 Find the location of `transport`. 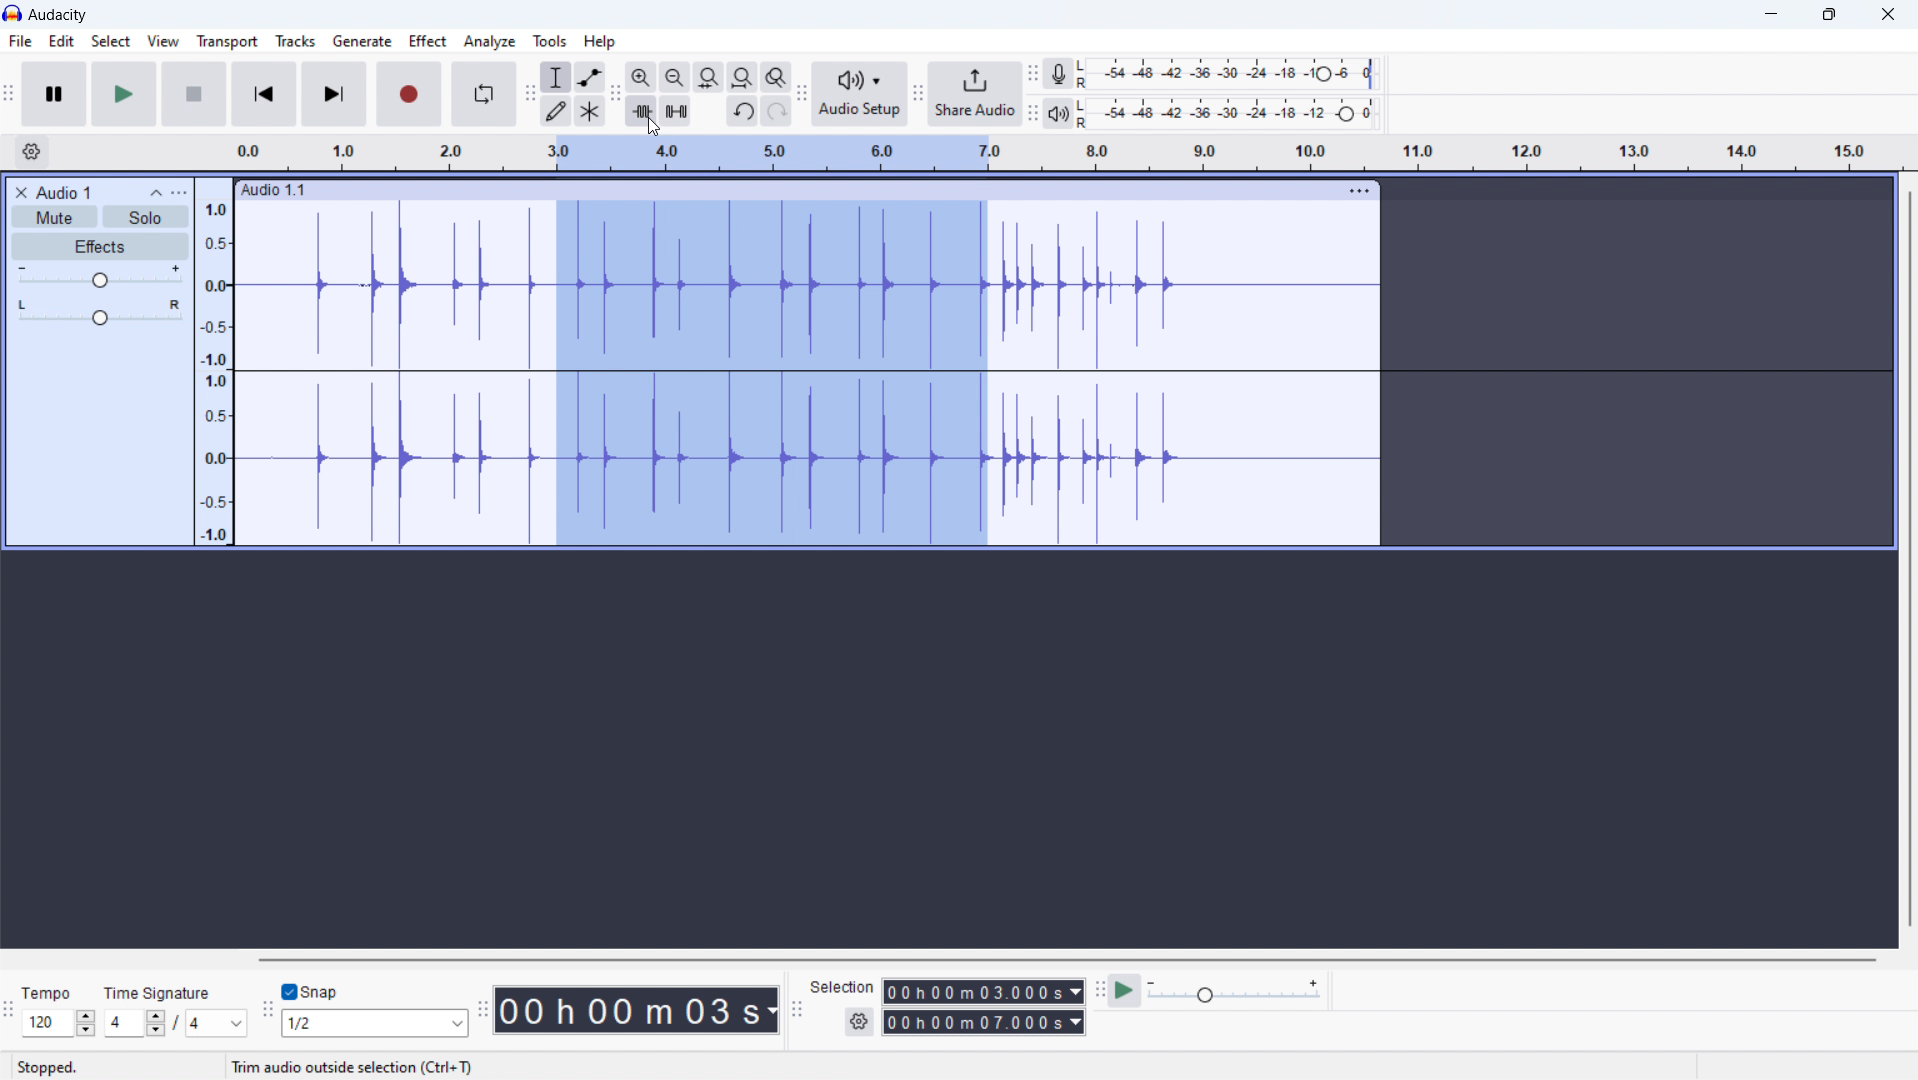

transport is located at coordinates (226, 41).